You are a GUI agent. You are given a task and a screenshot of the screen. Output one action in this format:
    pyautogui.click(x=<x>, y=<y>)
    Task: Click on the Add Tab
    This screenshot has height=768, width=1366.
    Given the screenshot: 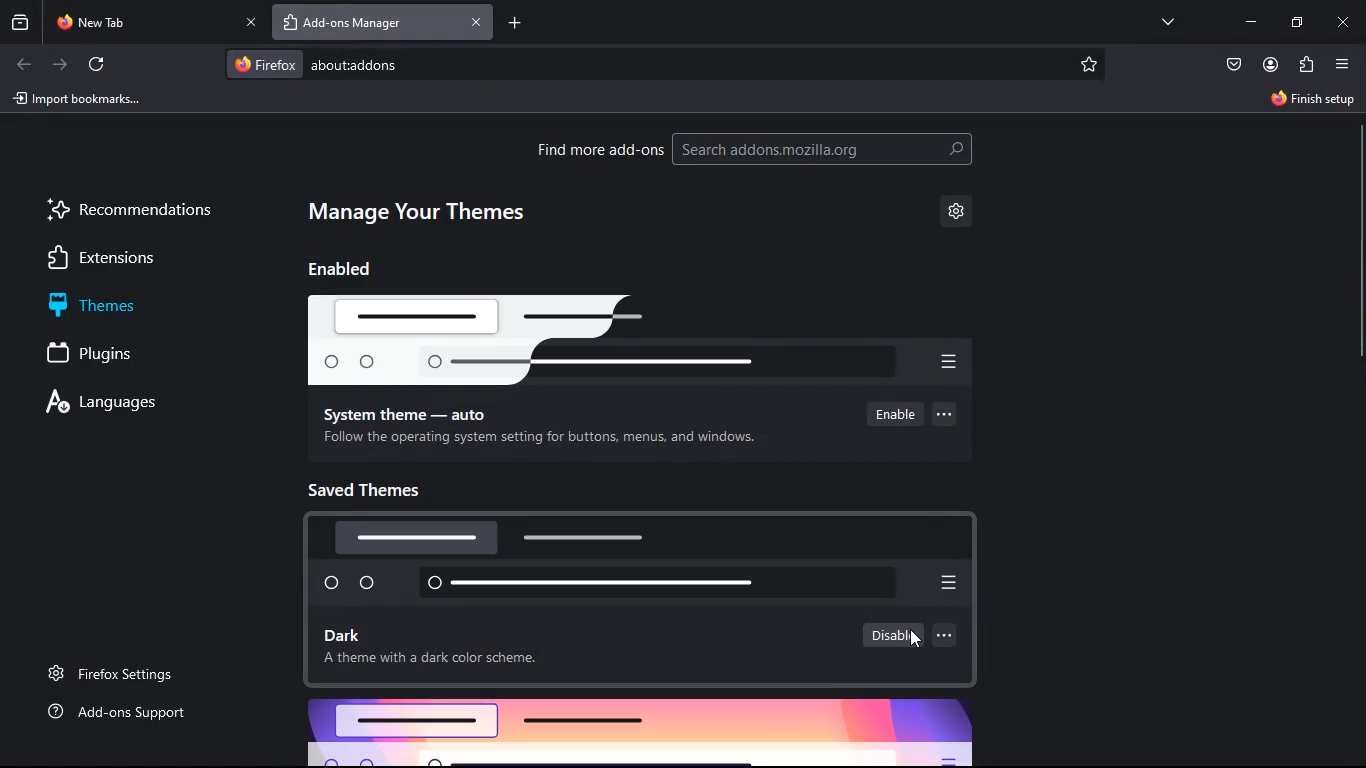 What is the action you would take?
    pyautogui.click(x=516, y=23)
    